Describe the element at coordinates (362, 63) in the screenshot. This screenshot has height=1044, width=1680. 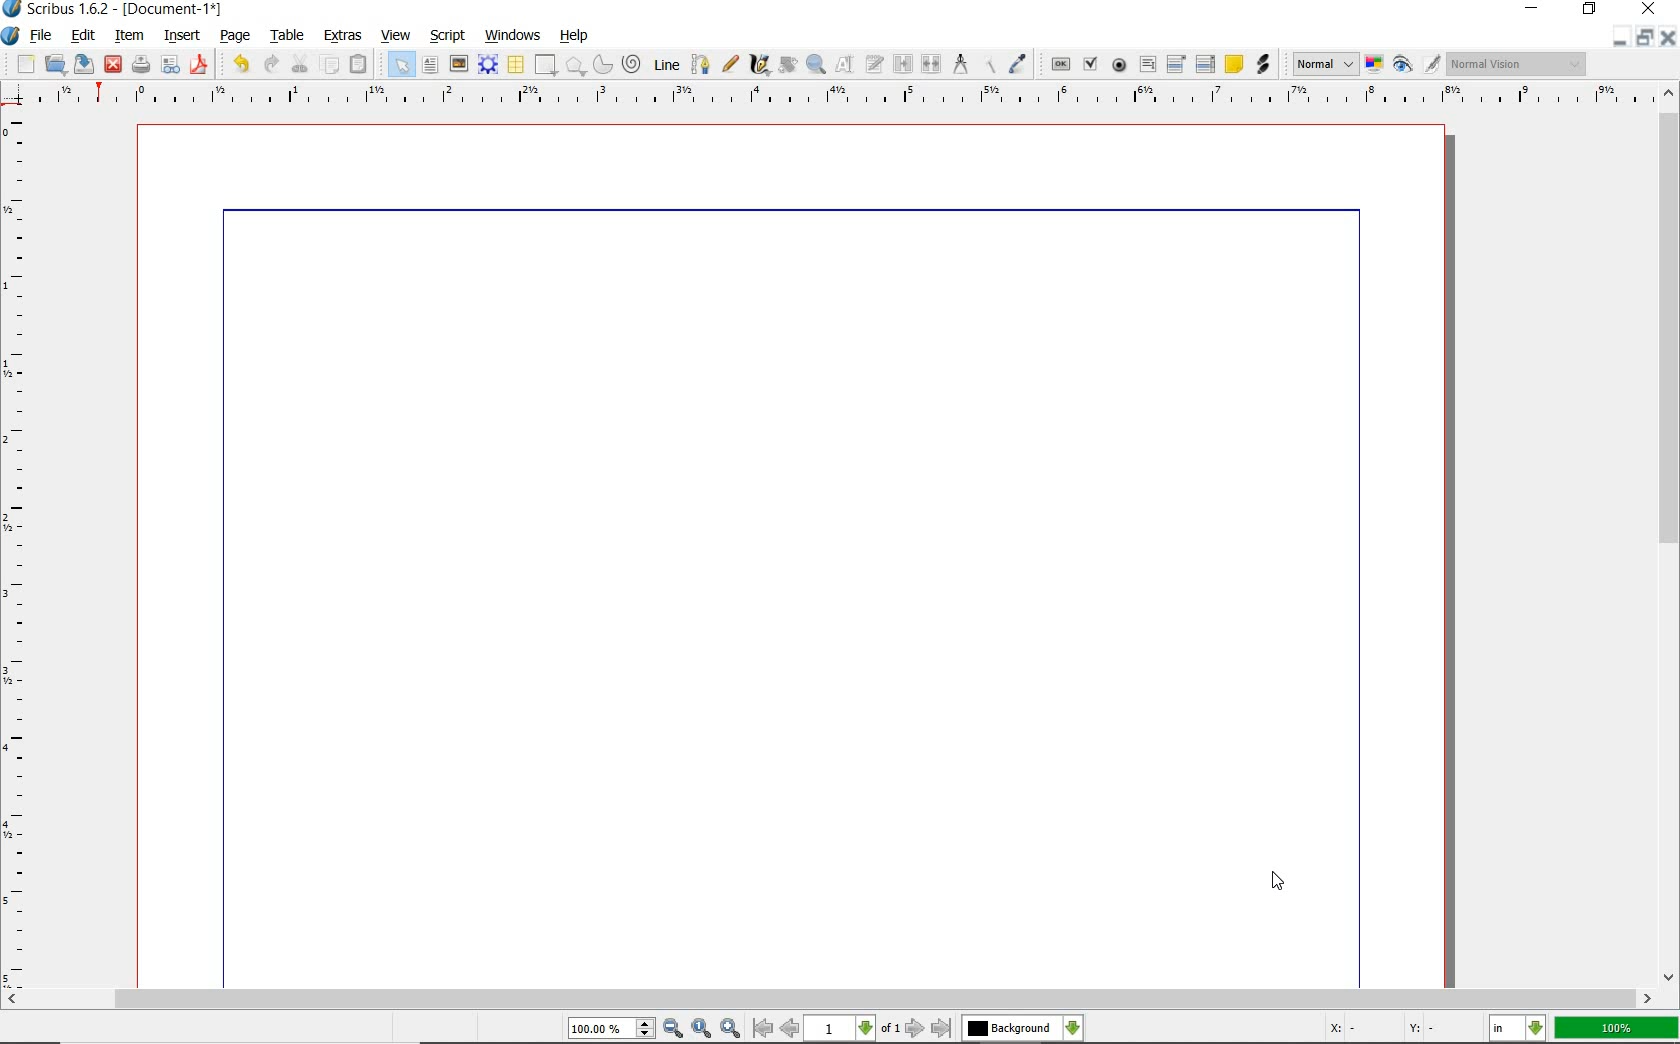
I see `paste` at that location.